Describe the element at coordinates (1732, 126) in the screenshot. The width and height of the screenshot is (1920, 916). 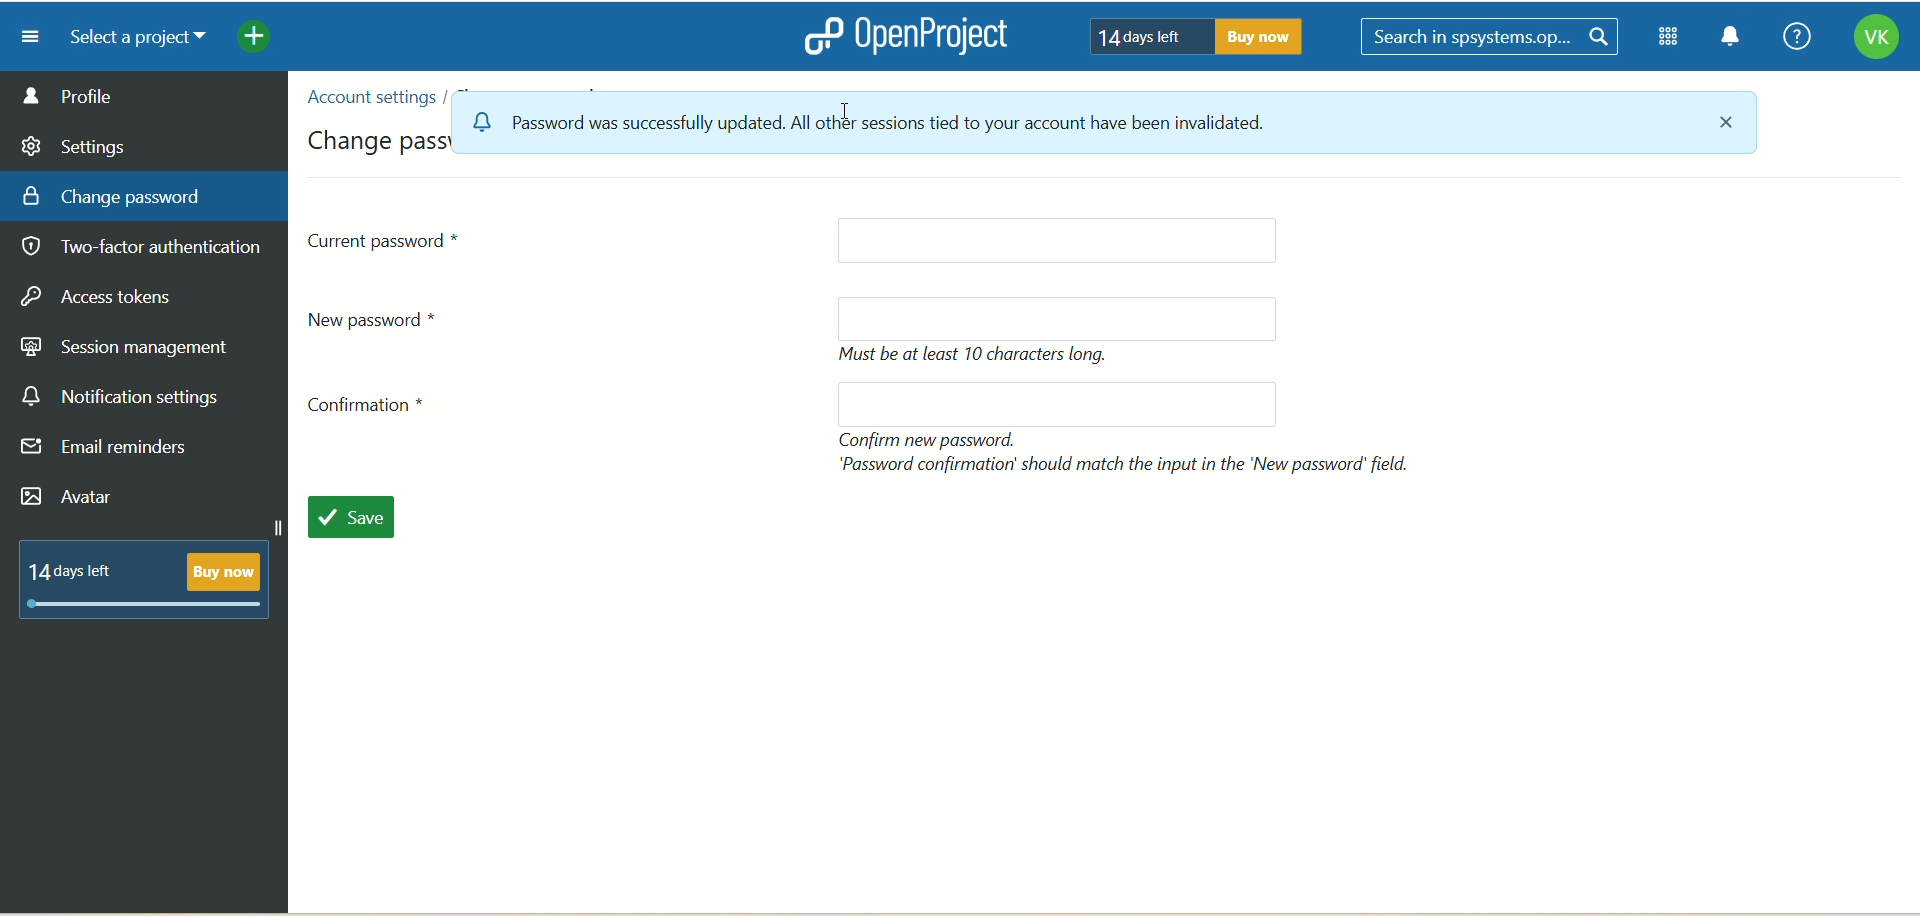
I see `close` at that location.